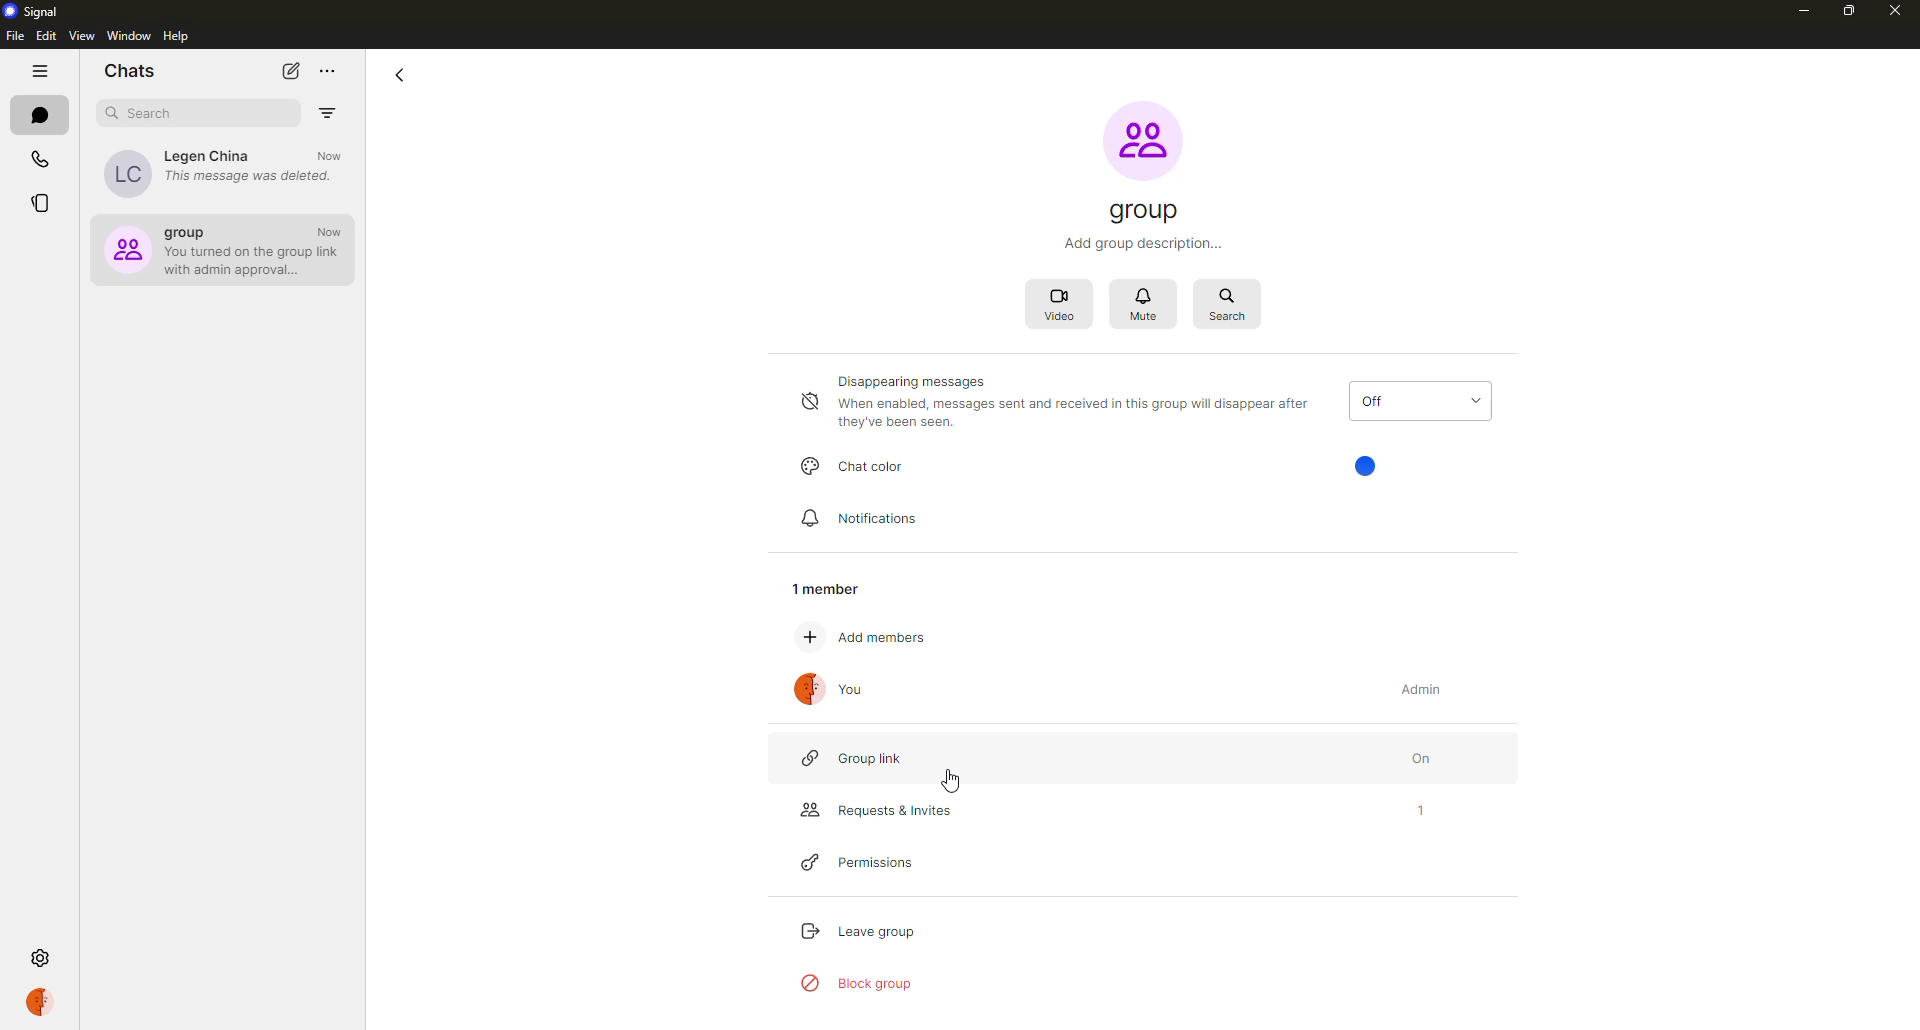 The height and width of the screenshot is (1030, 1920). I want to click on permissions, so click(865, 864).